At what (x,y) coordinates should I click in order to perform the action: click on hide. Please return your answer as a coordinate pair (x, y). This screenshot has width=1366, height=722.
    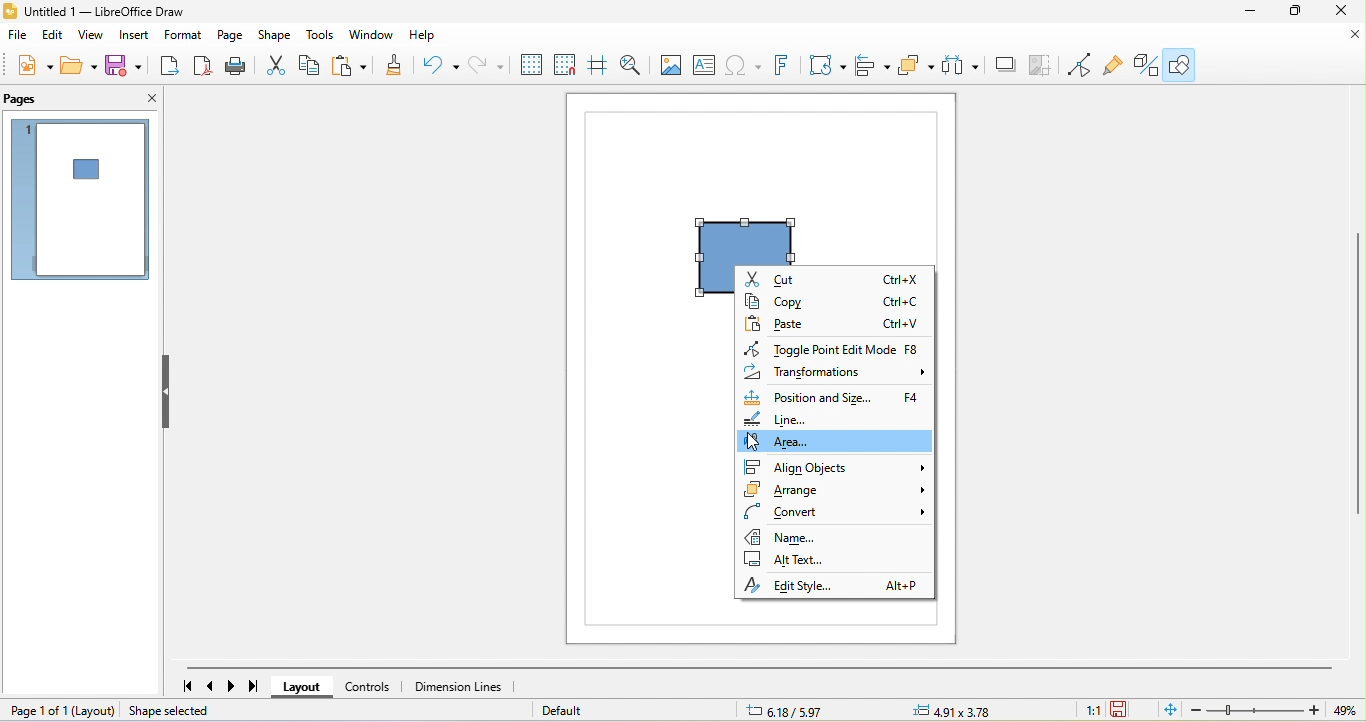
    Looking at the image, I should click on (172, 393).